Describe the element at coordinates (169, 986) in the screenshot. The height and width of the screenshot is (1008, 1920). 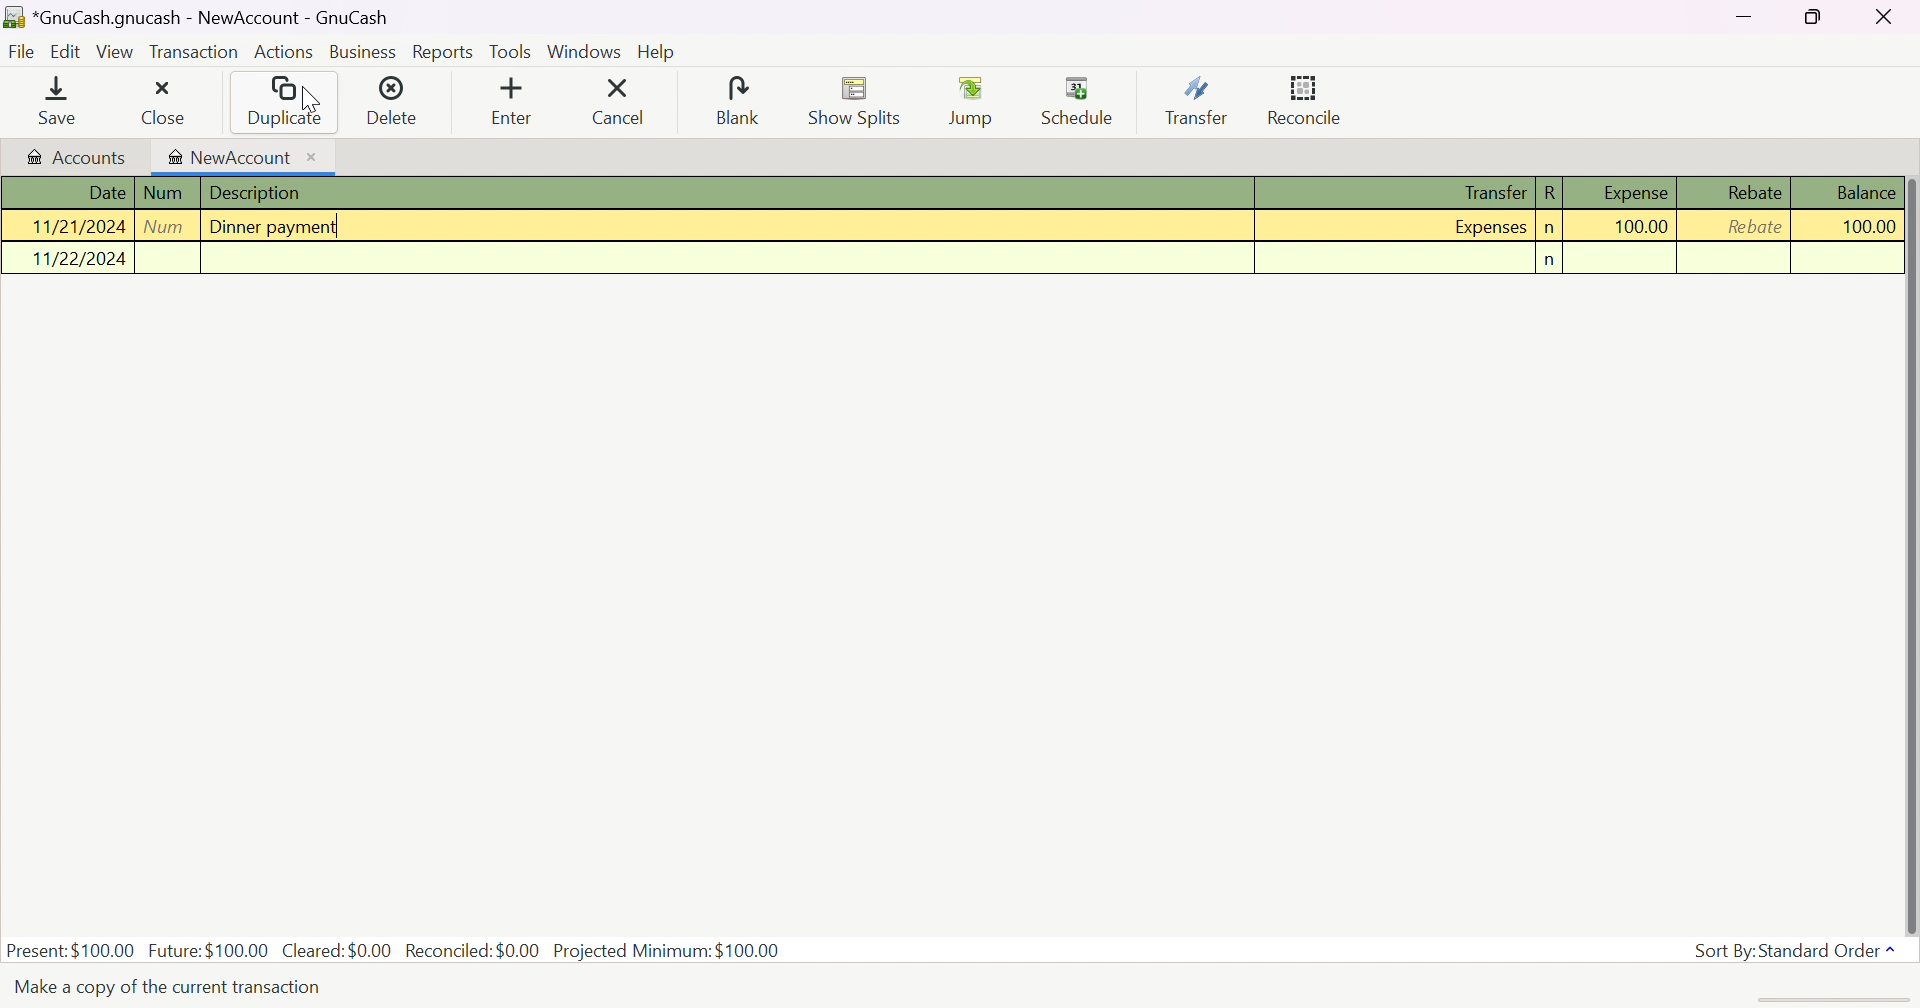
I see `Make a copy of current transaction.` at that location.